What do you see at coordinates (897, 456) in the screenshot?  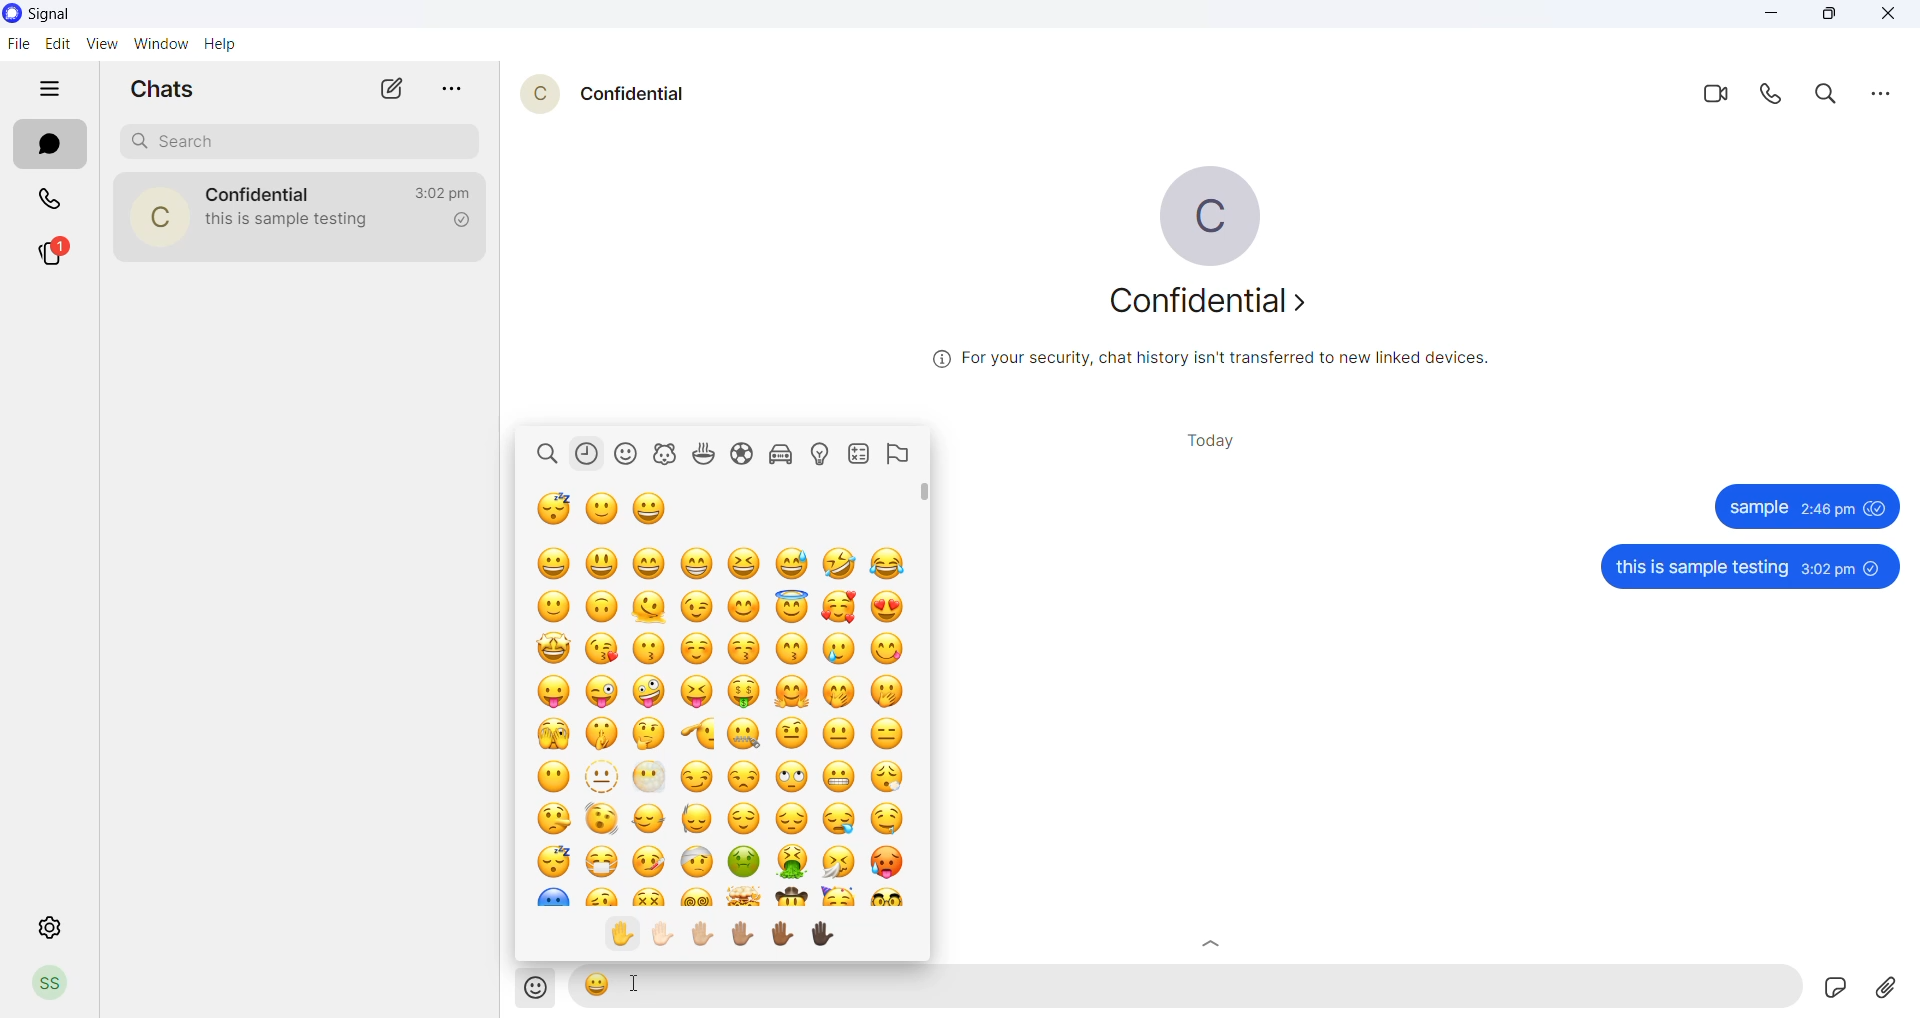 I see `flag emojis` at bounding box center [897, 456].